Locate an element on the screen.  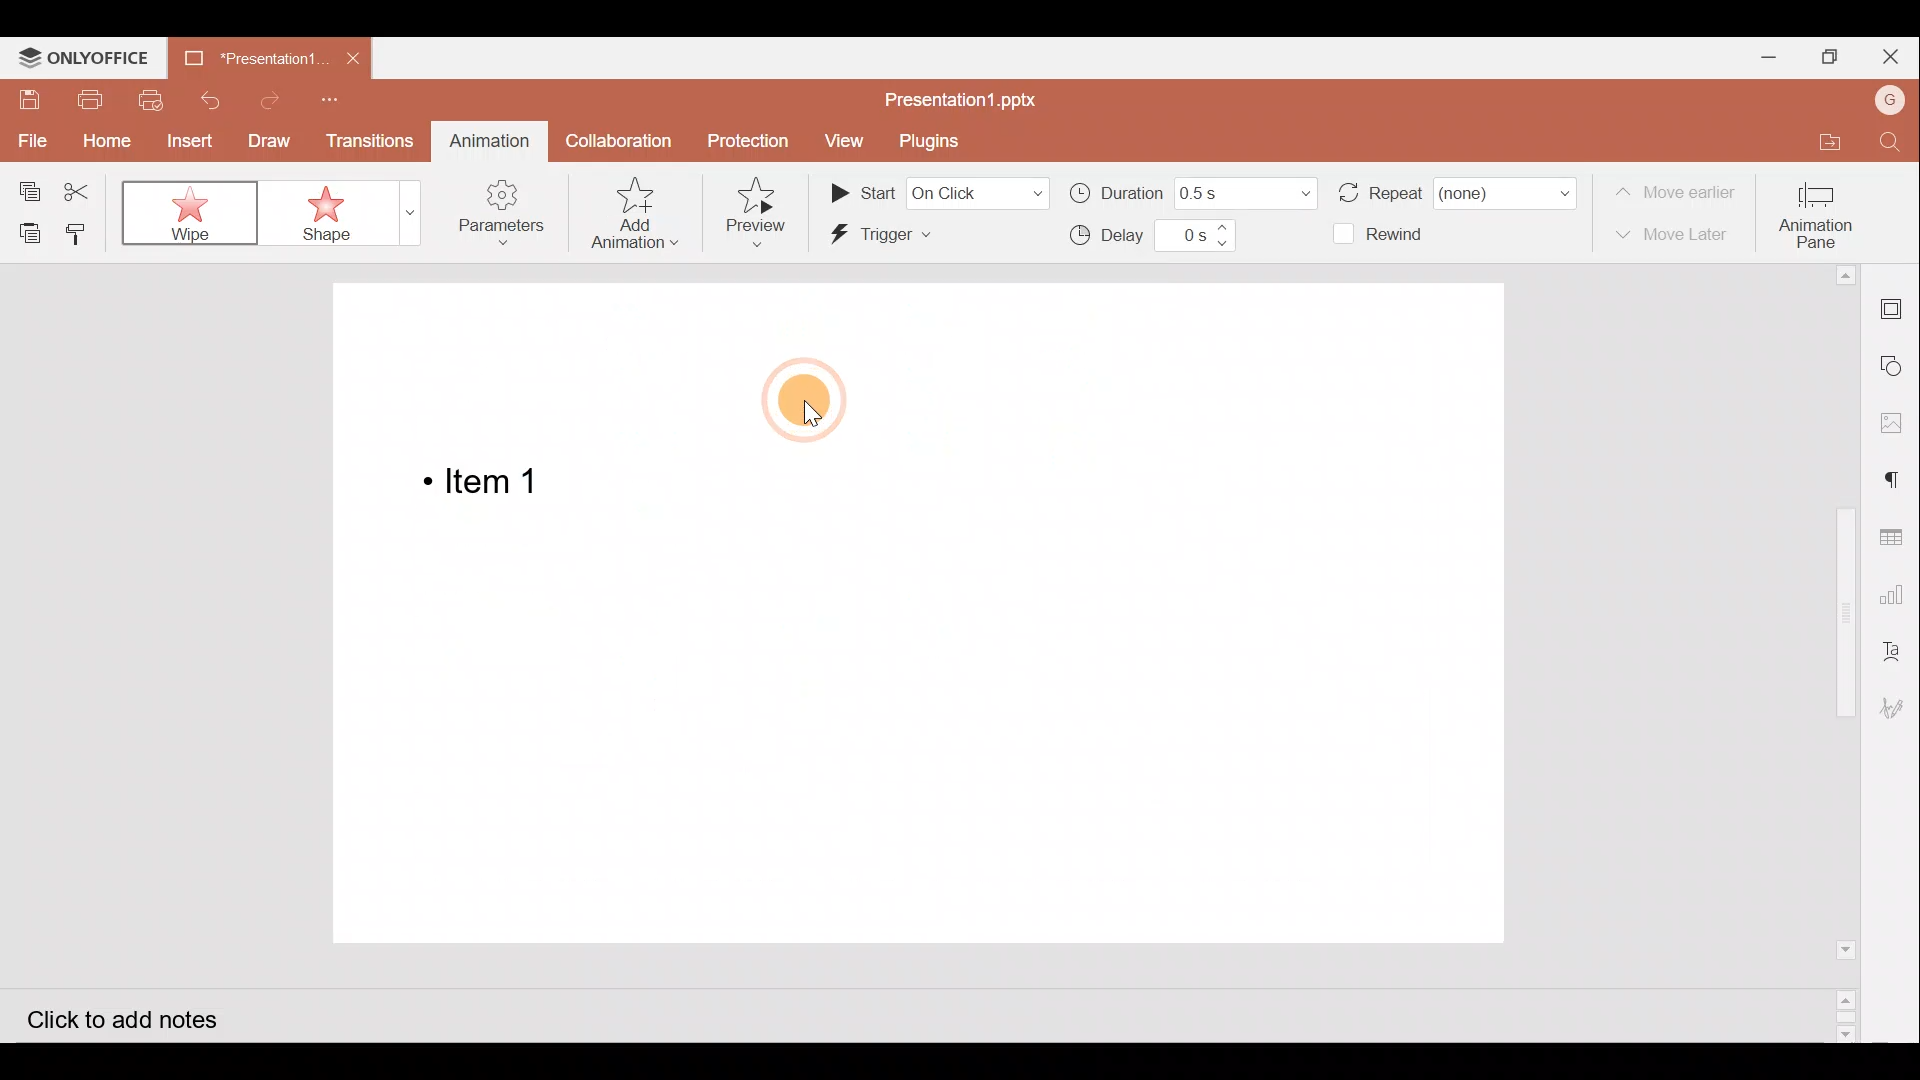
Trigger is located at coordinates (921, 236).